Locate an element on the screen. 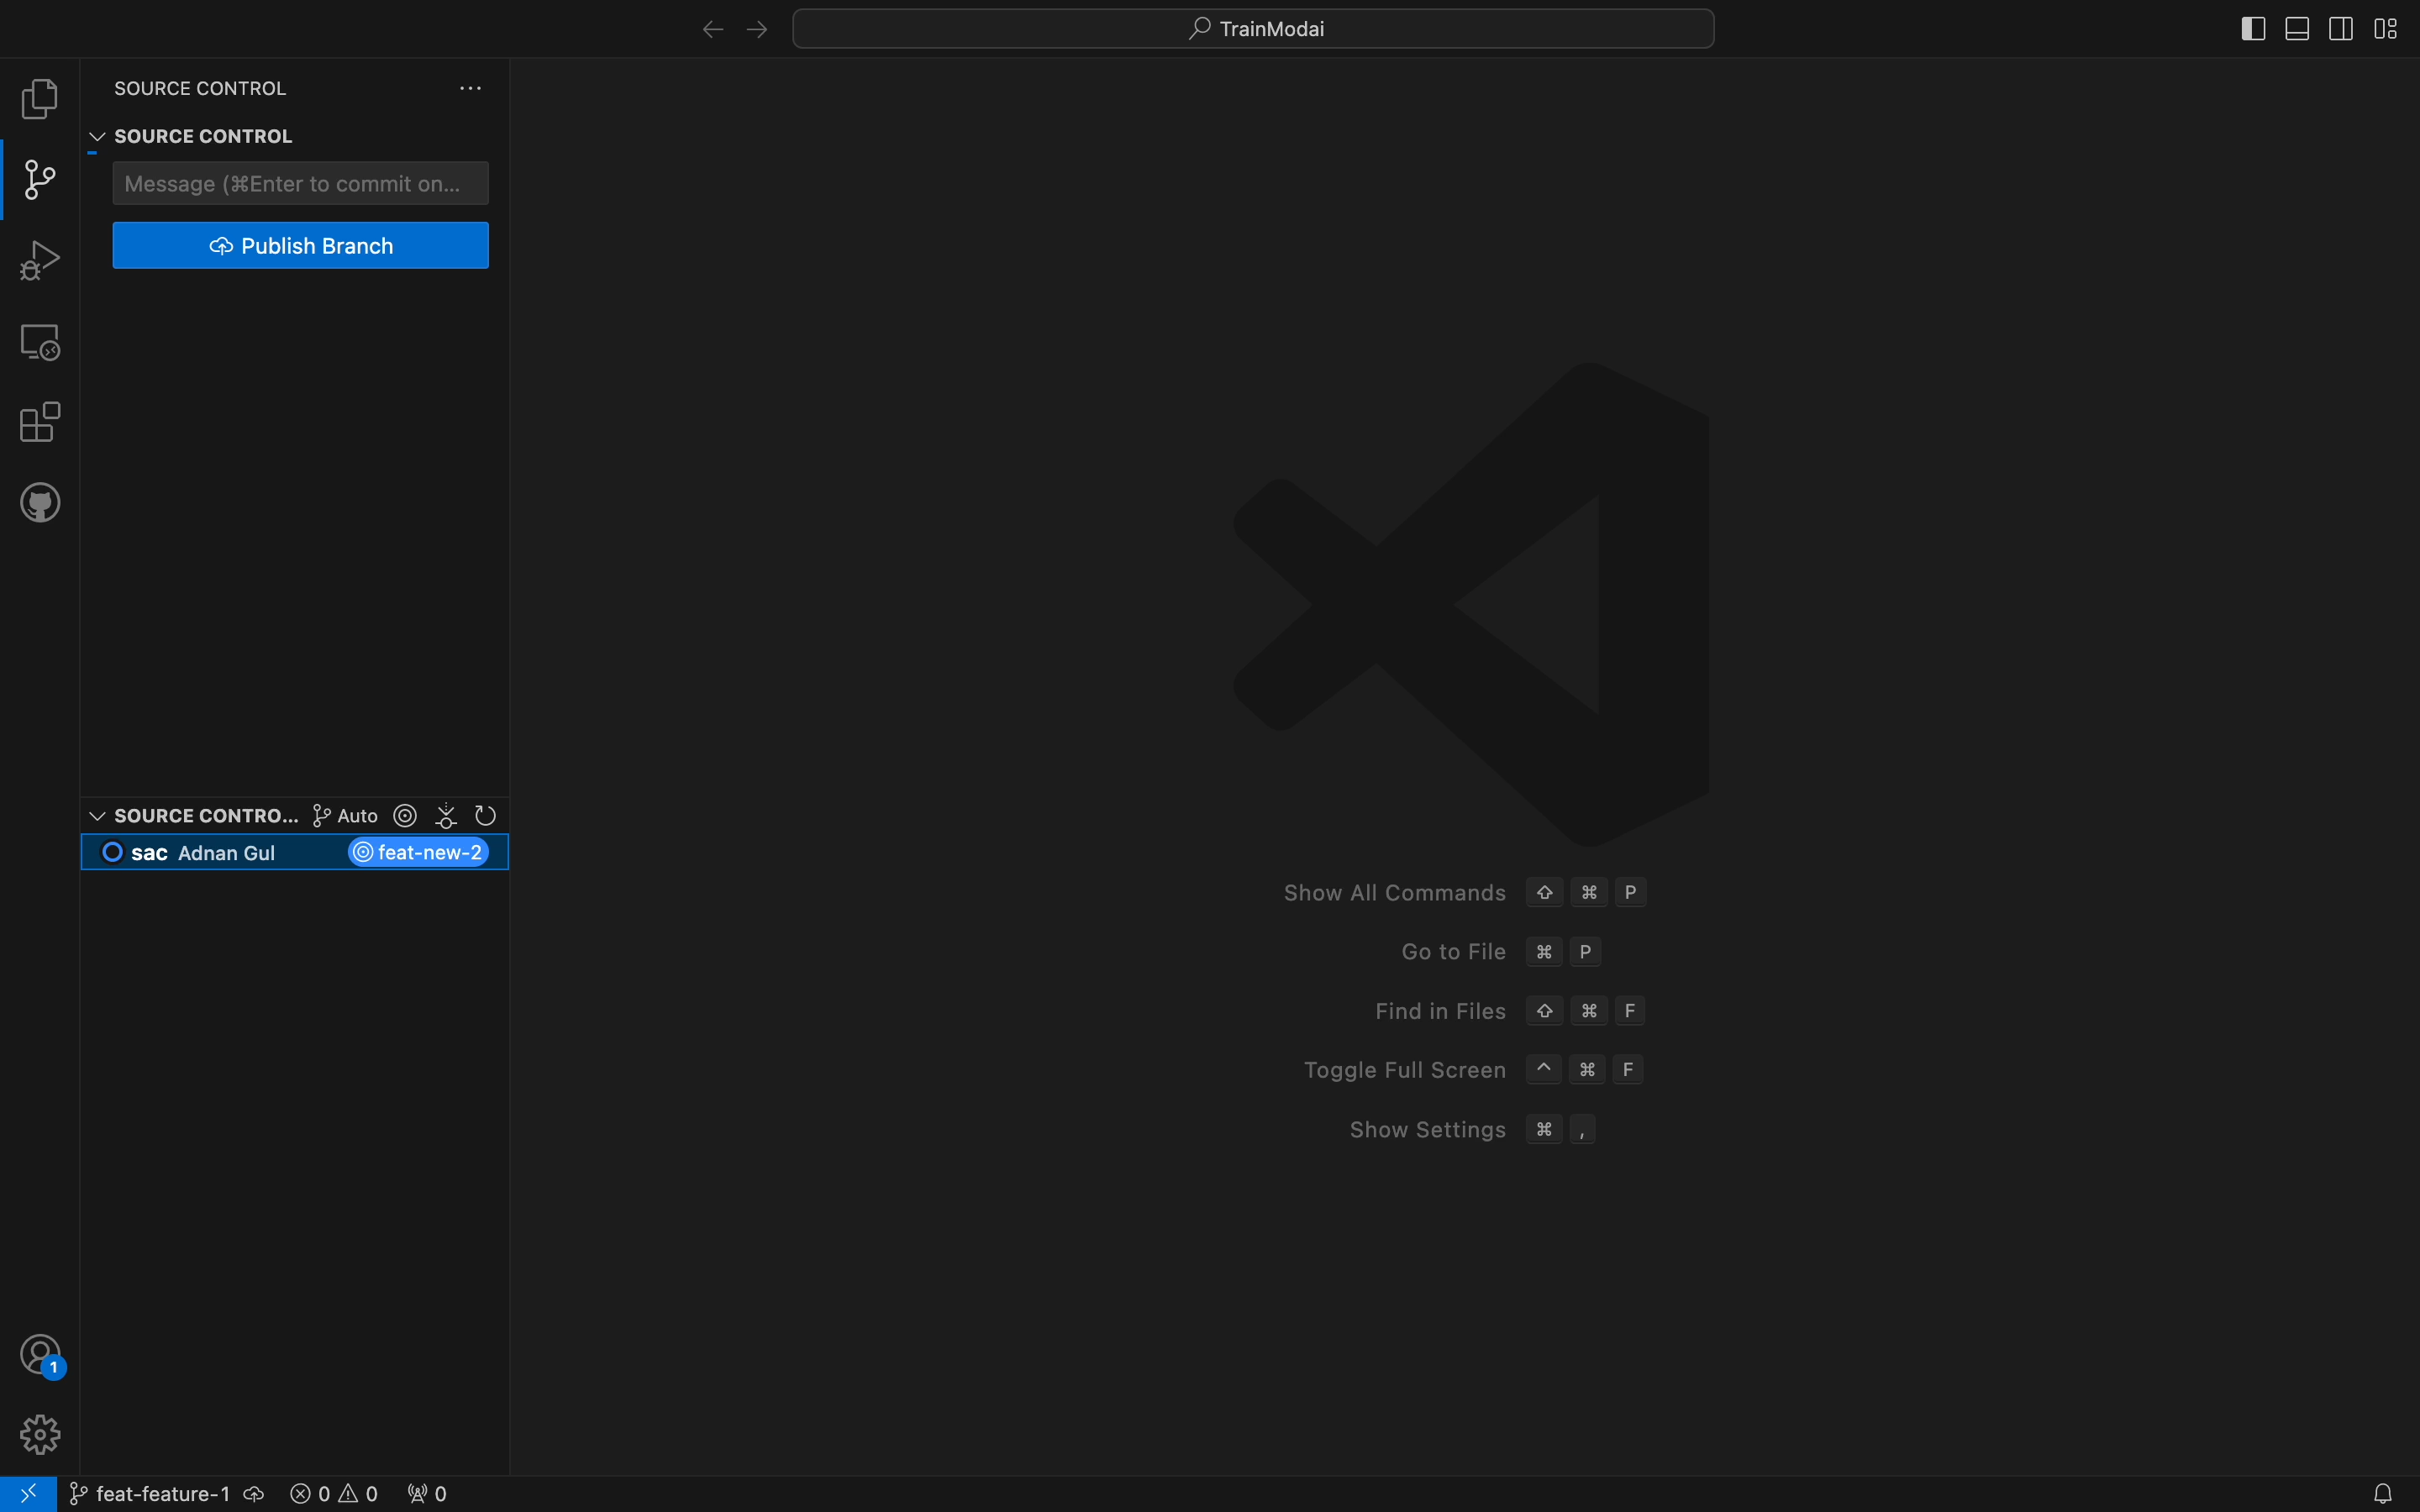 This screenshot has height=1512, width=2420. , is located at coordinates (1587, 1129).